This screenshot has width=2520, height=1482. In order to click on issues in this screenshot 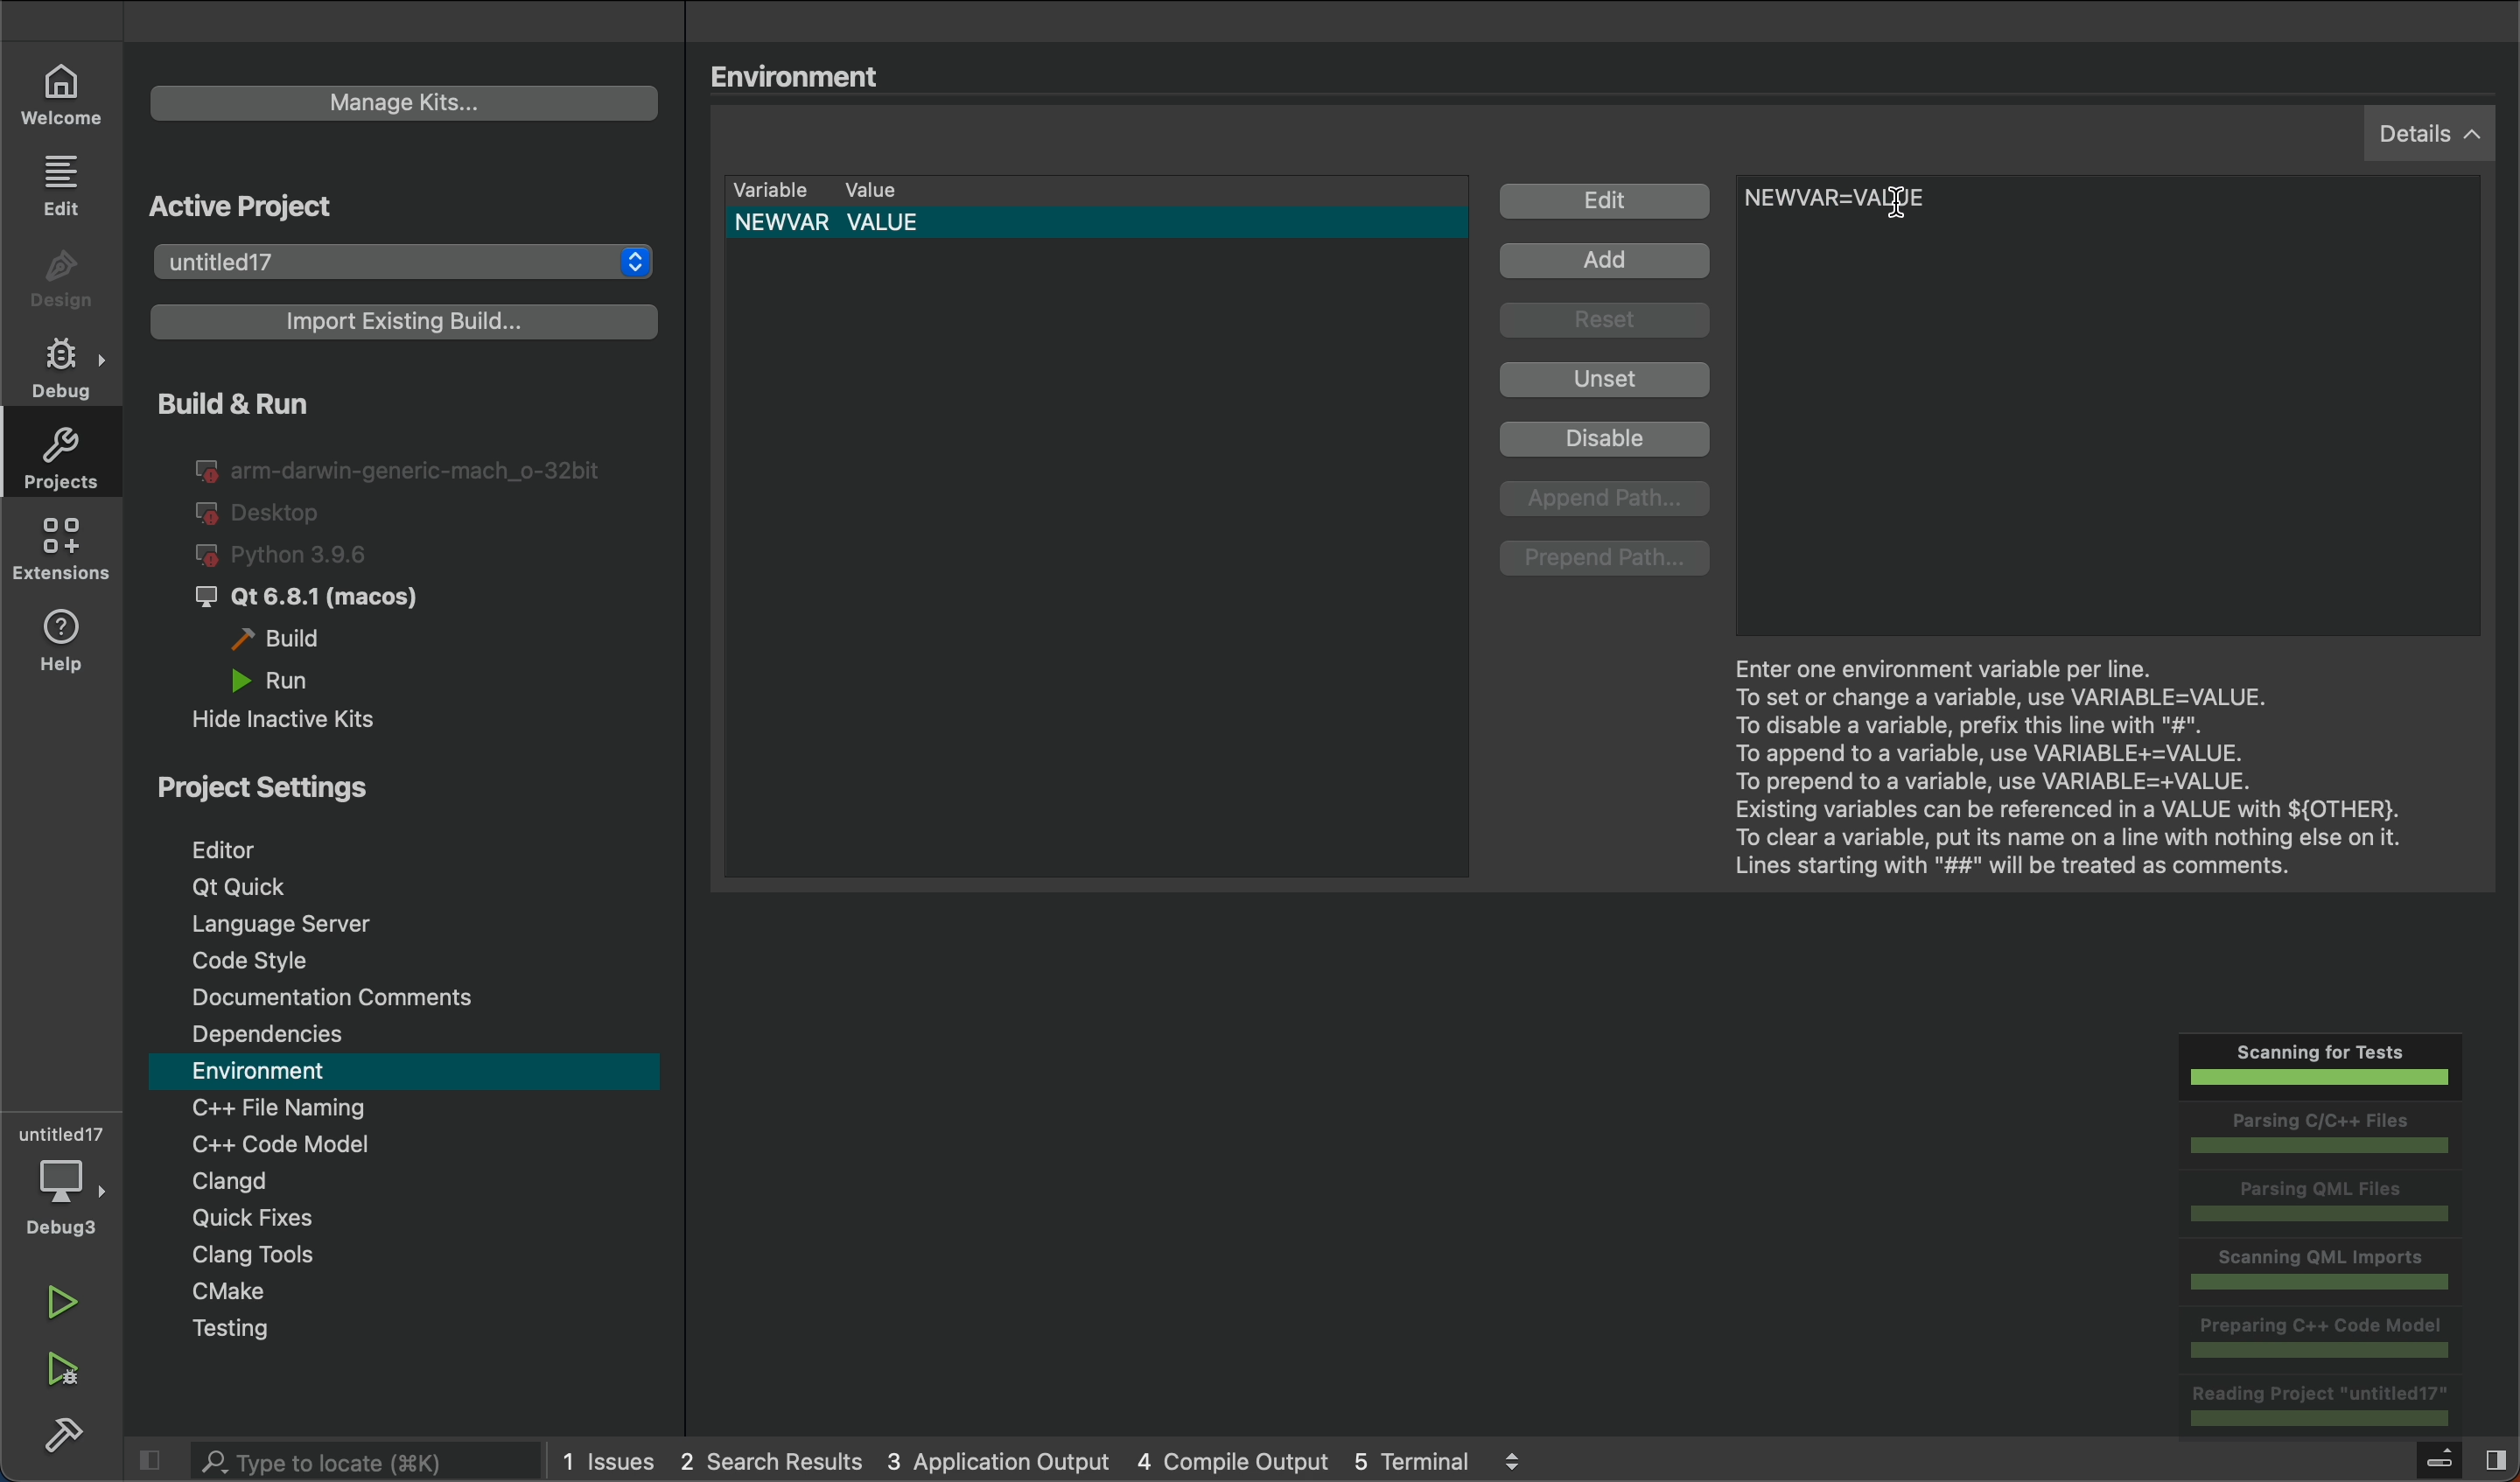, I will do `click(610, 1459)`.